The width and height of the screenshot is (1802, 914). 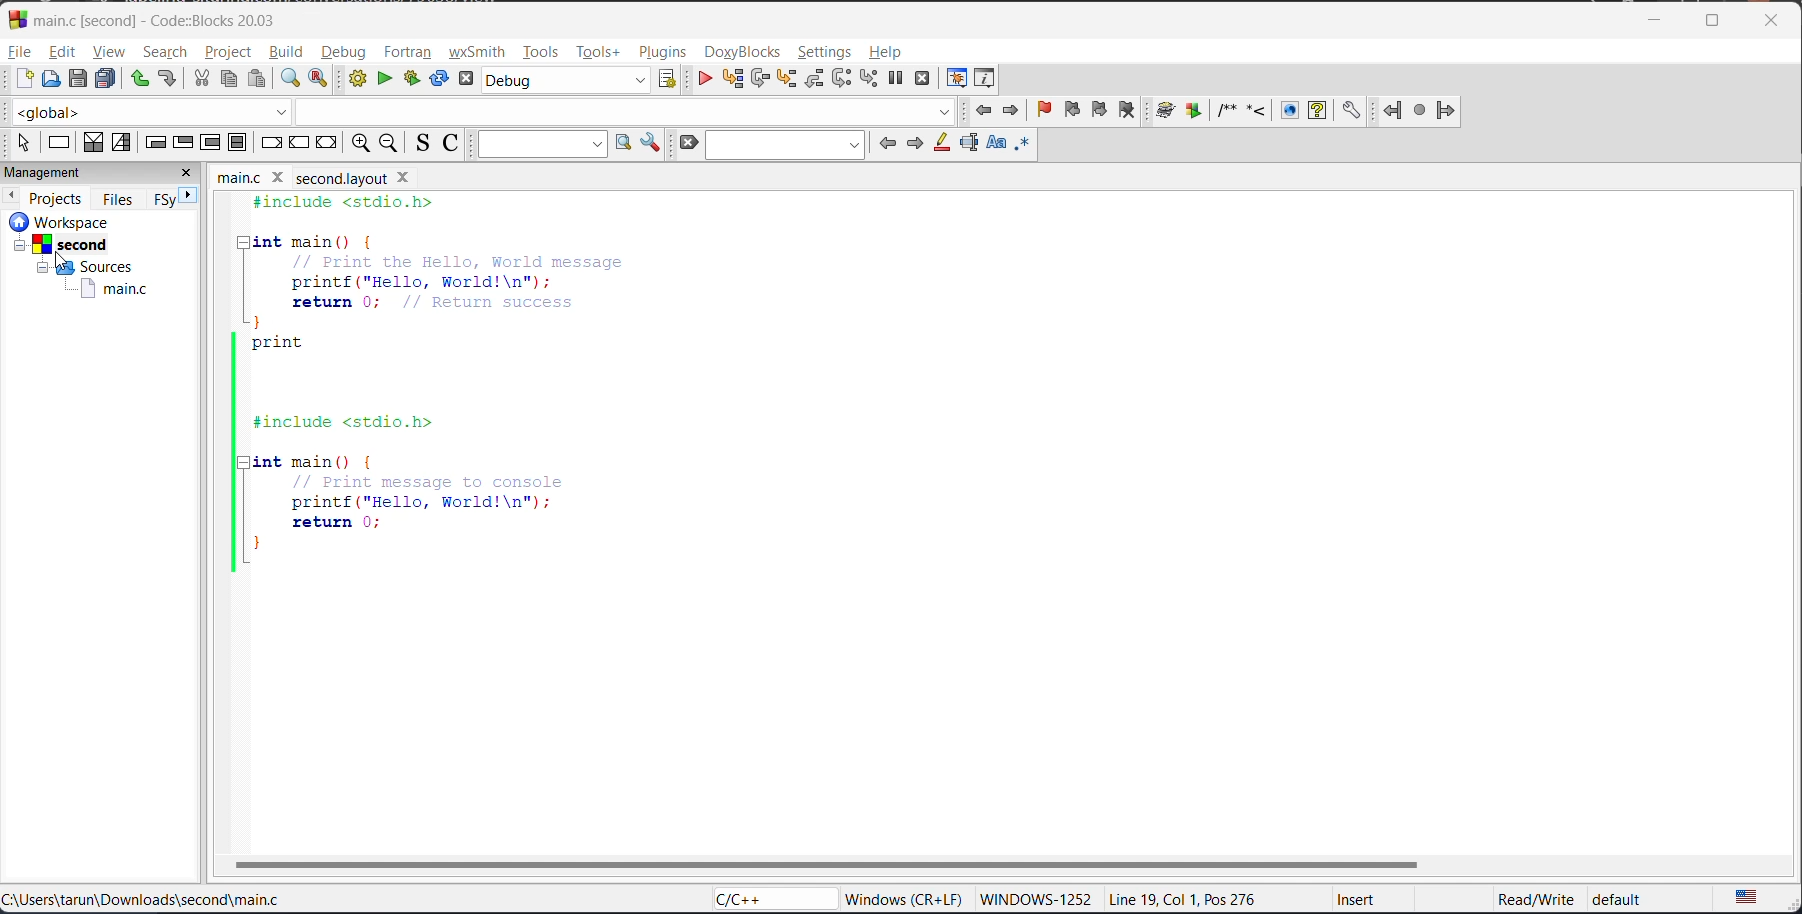 I want to click on next instruction, so click(x=843, y=78).